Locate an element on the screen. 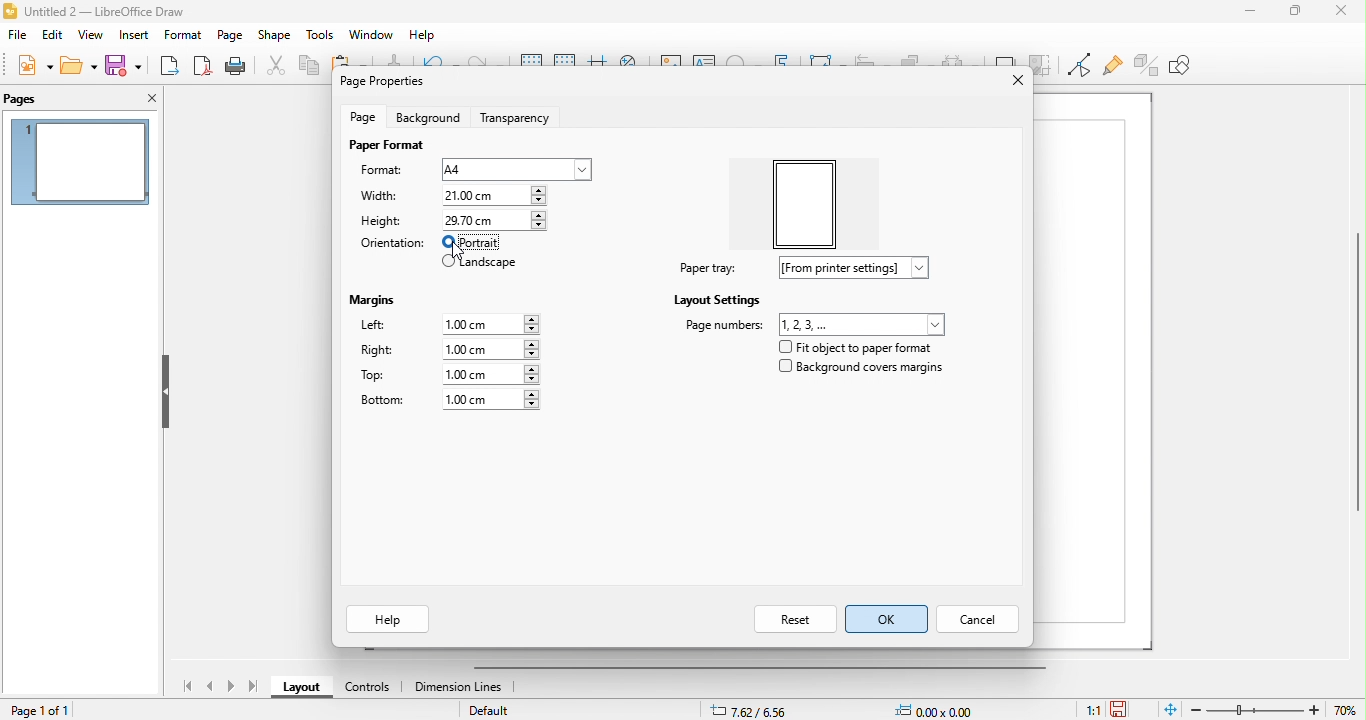 This screenshot has width=1366, height=720. close pane is located at coordinates (147, 97).